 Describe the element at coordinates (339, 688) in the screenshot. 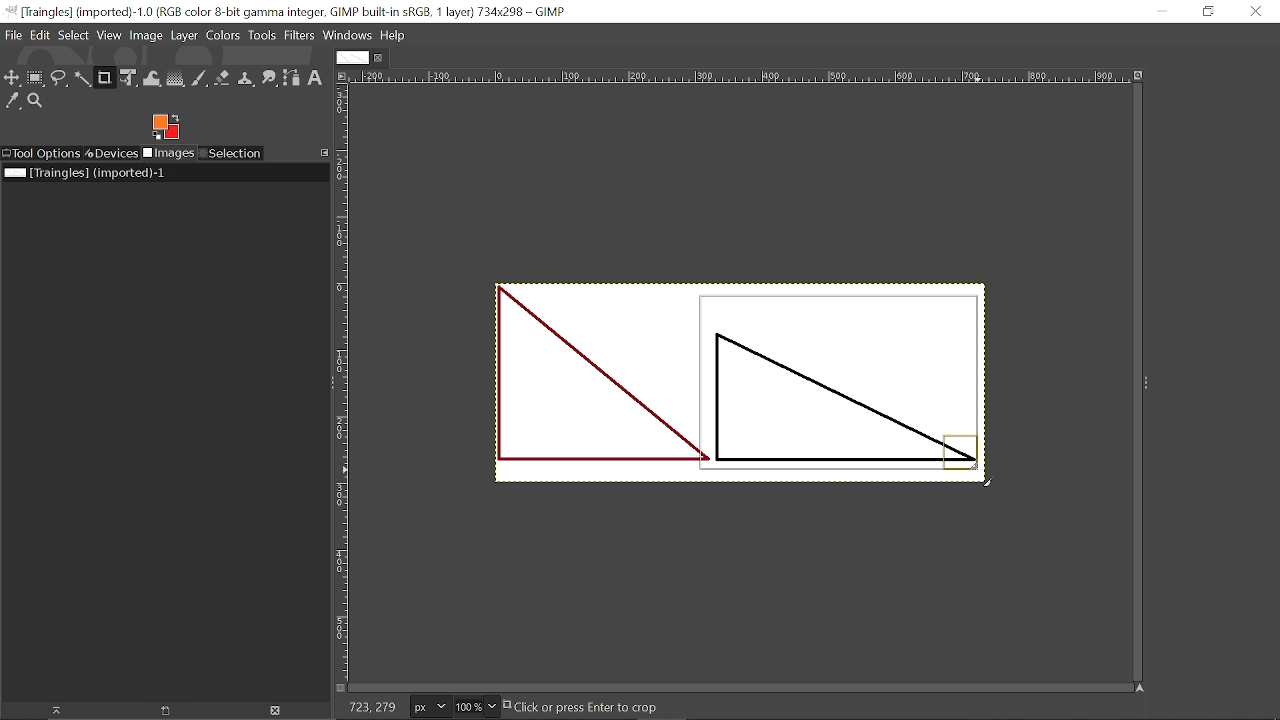

I see `Quick view mask on/off` at that location.